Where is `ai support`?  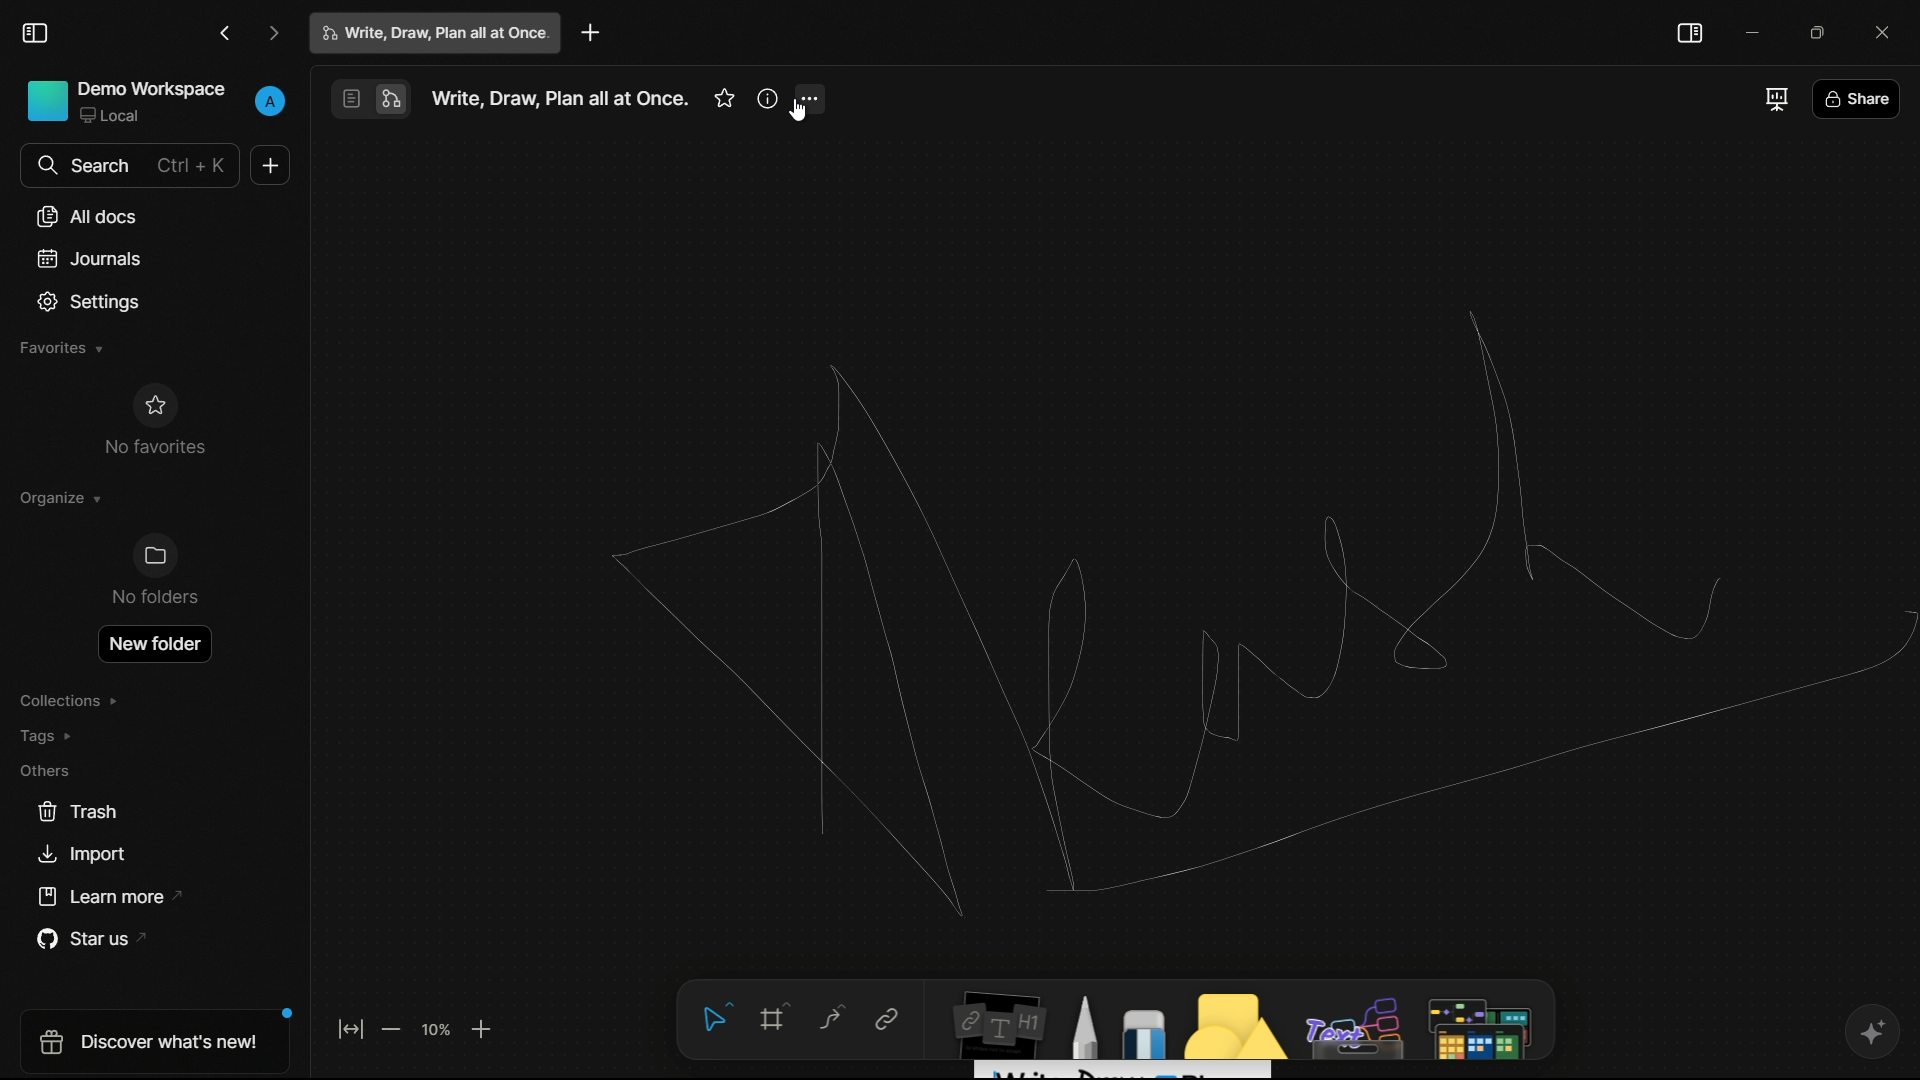
ai support is located at coordinates (1871, 1034).